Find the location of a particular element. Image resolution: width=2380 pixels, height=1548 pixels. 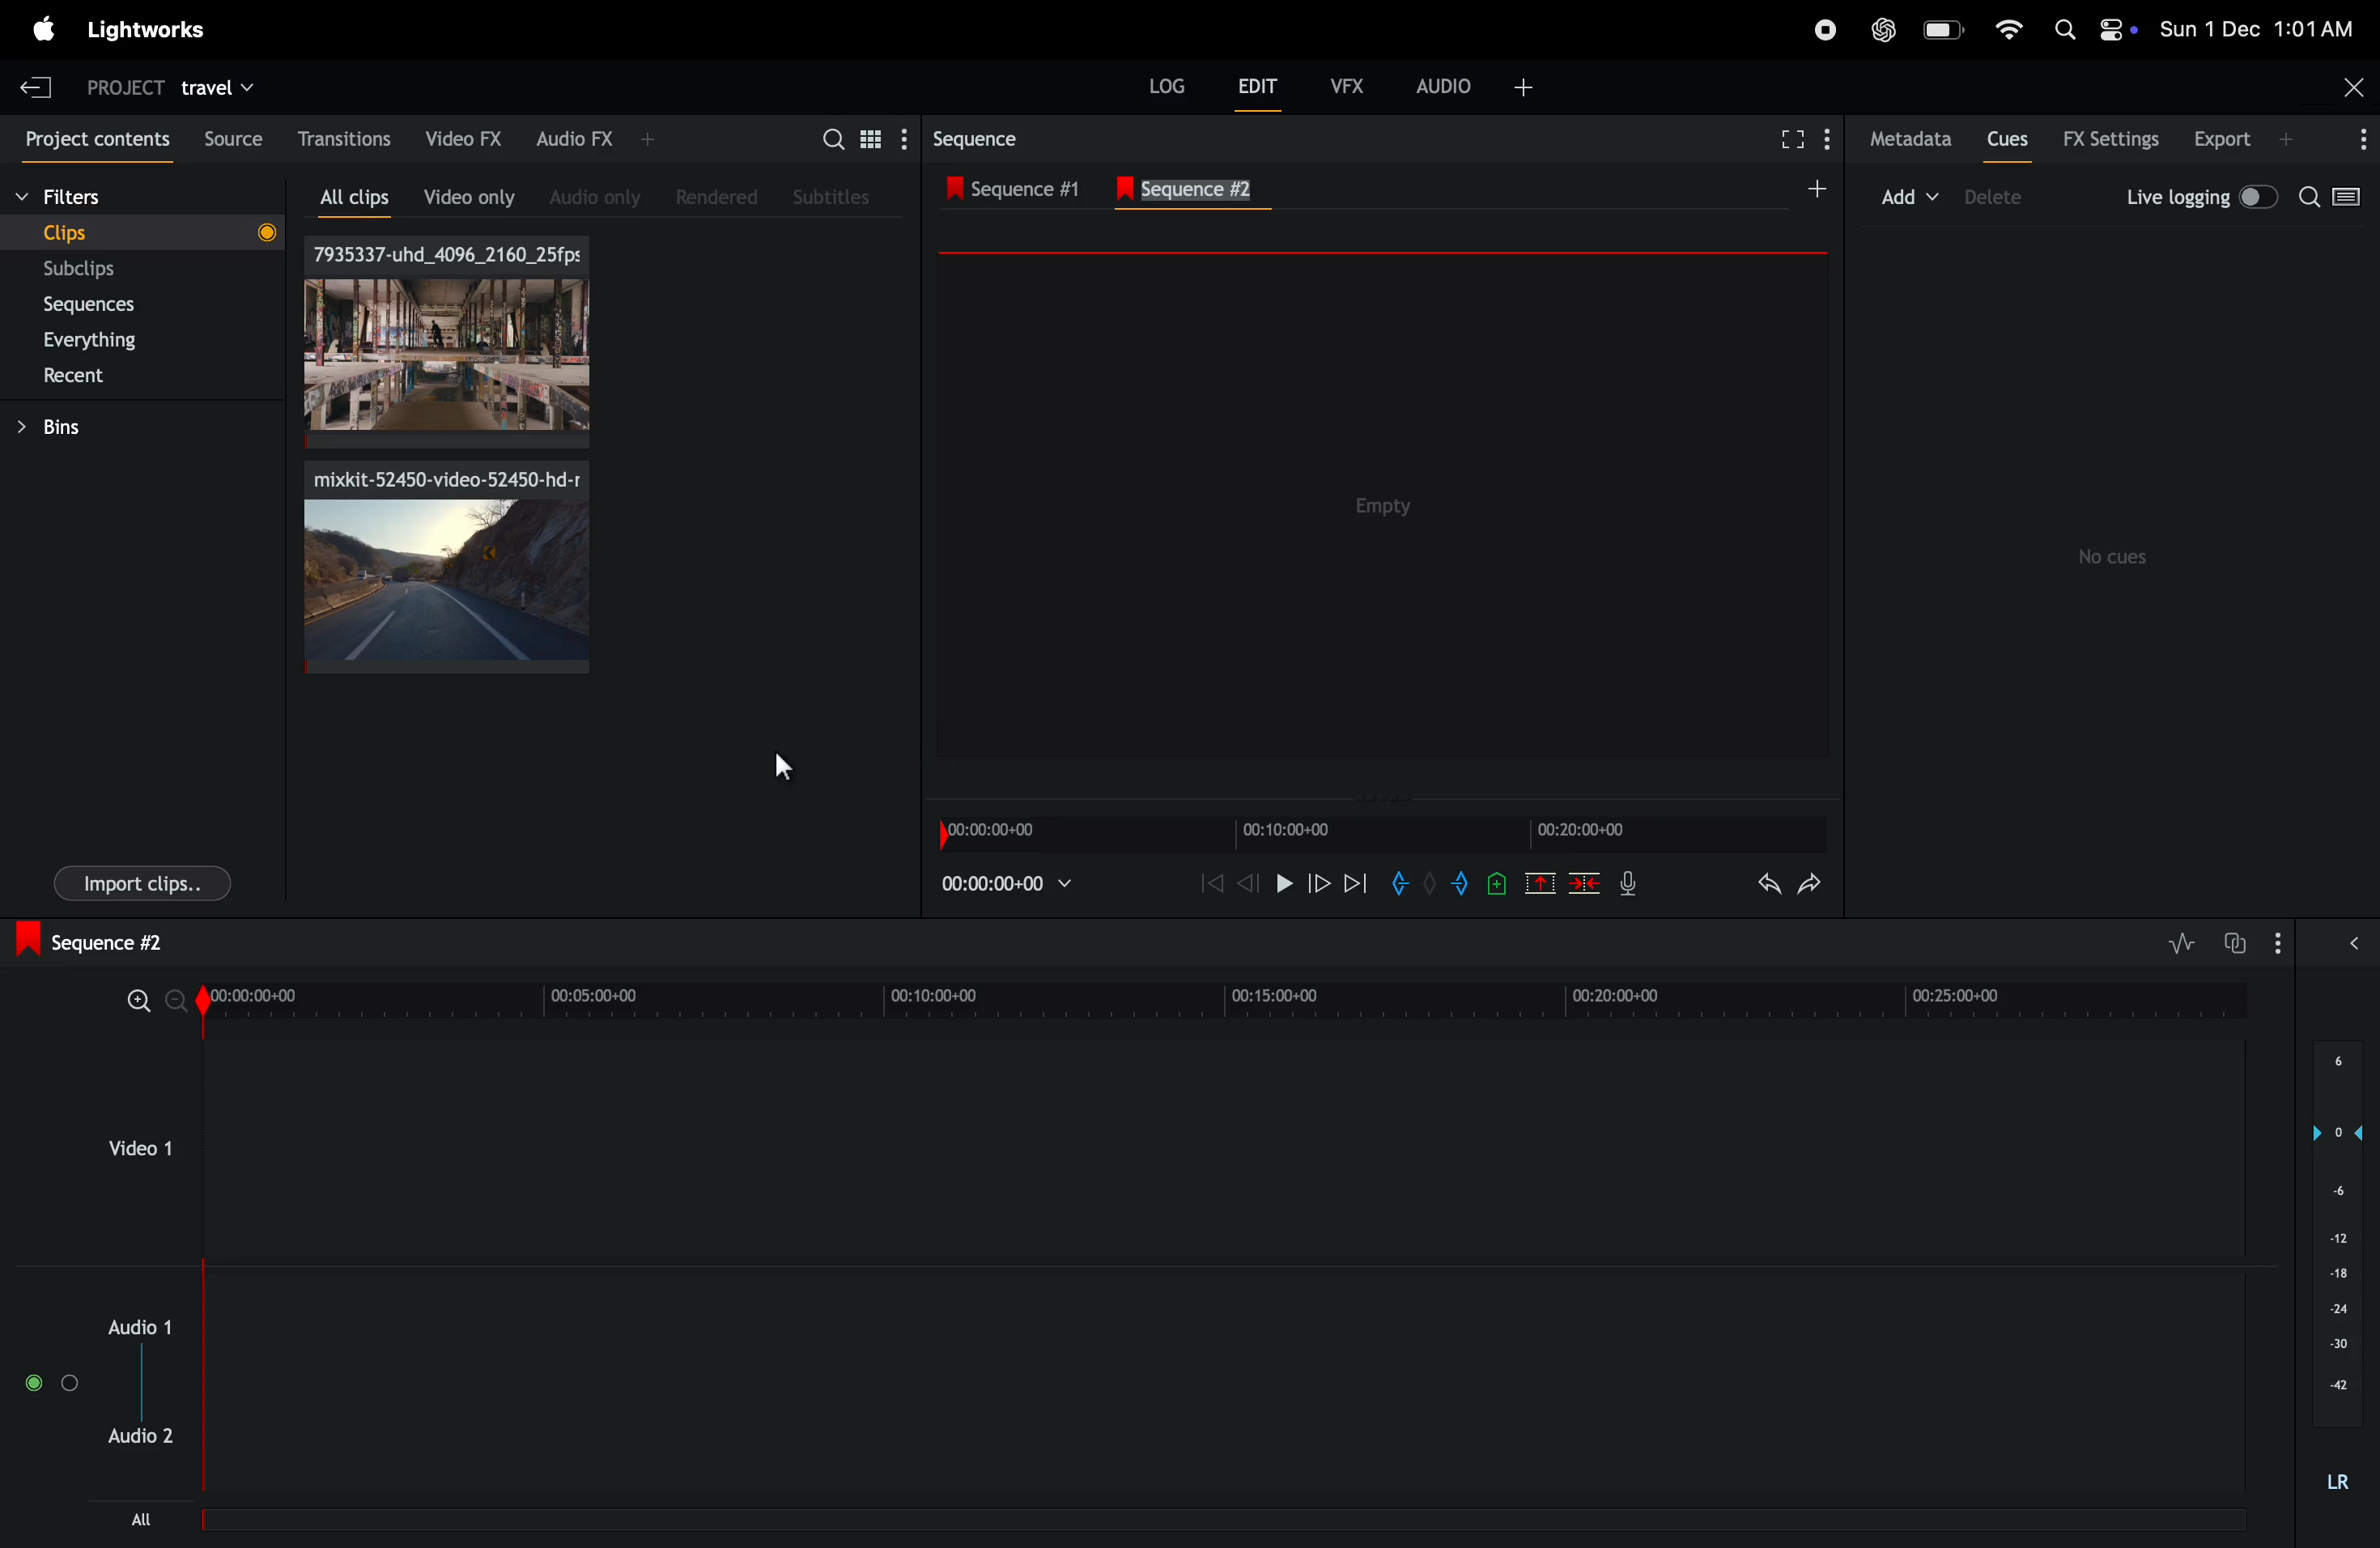

audio only is located at coordinates (600, 192).